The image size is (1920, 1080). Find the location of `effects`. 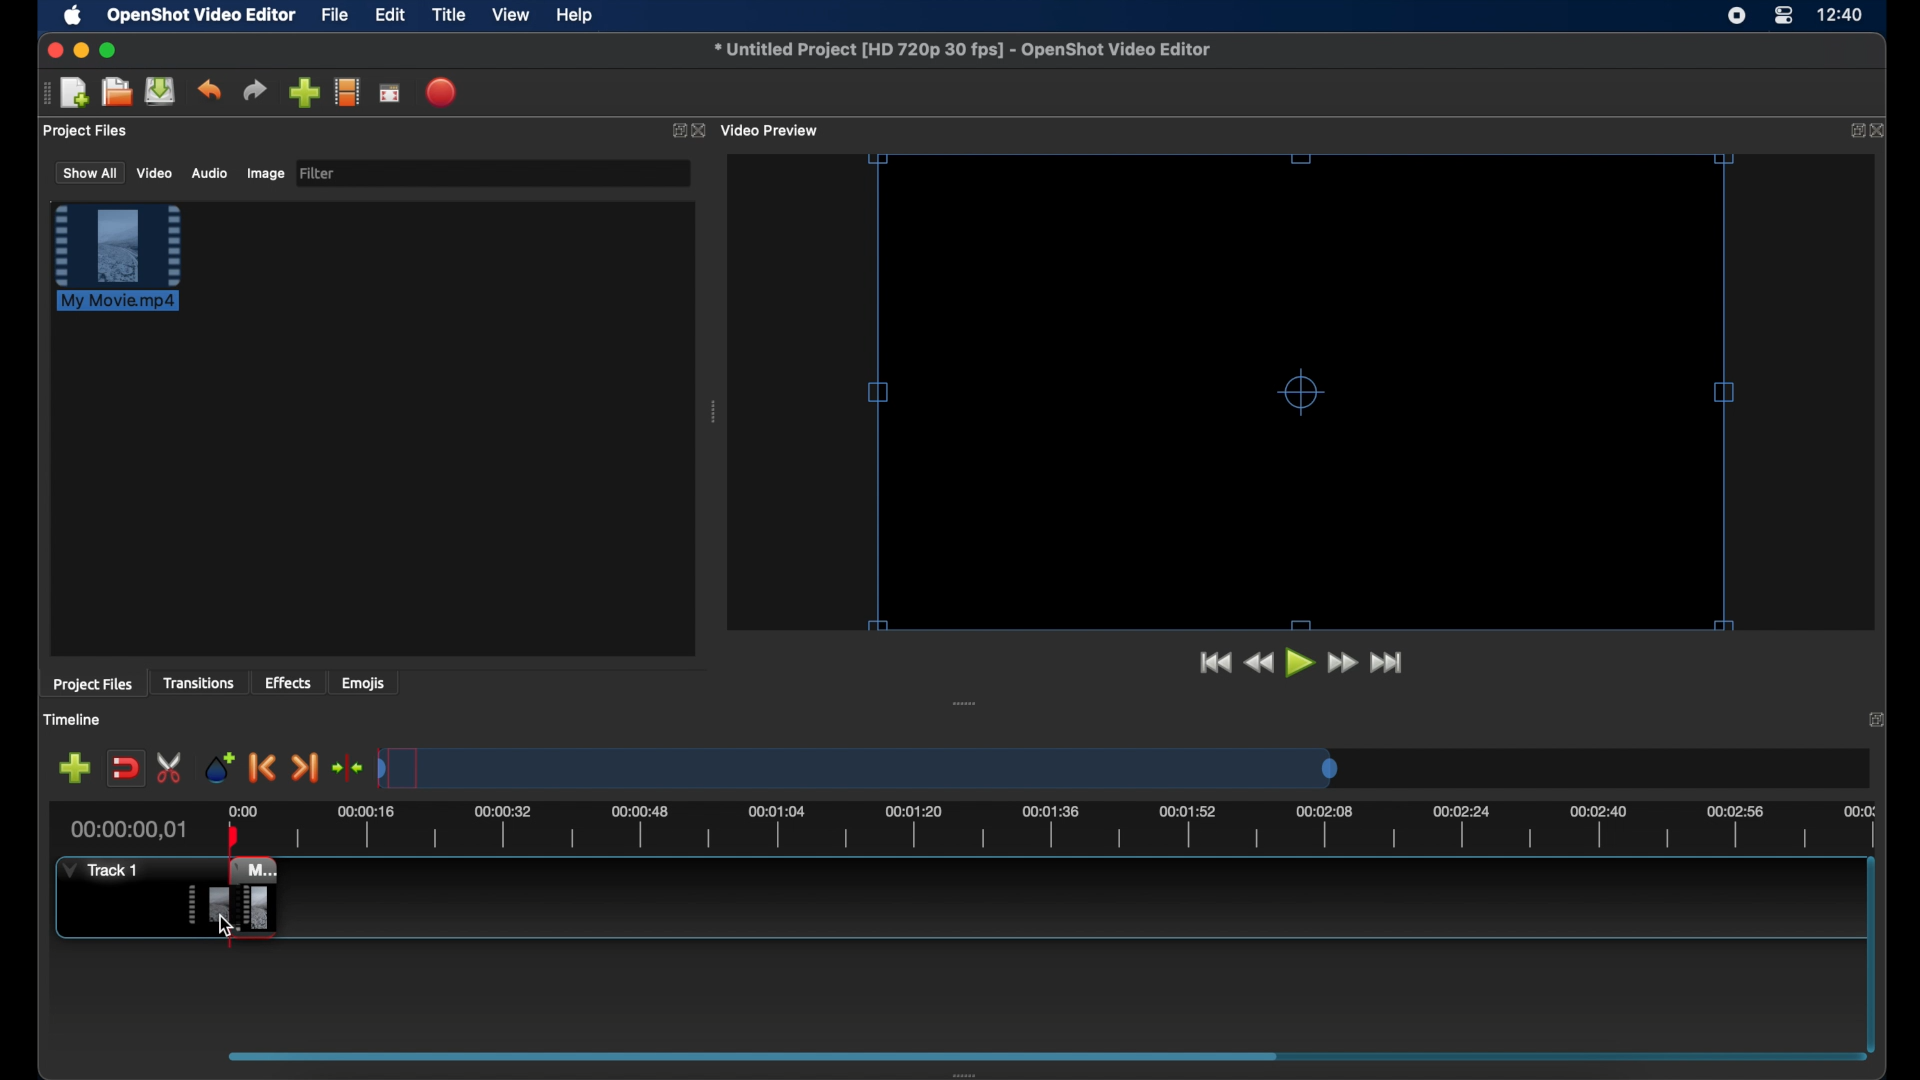

effects is located at coordinates (288, 682).